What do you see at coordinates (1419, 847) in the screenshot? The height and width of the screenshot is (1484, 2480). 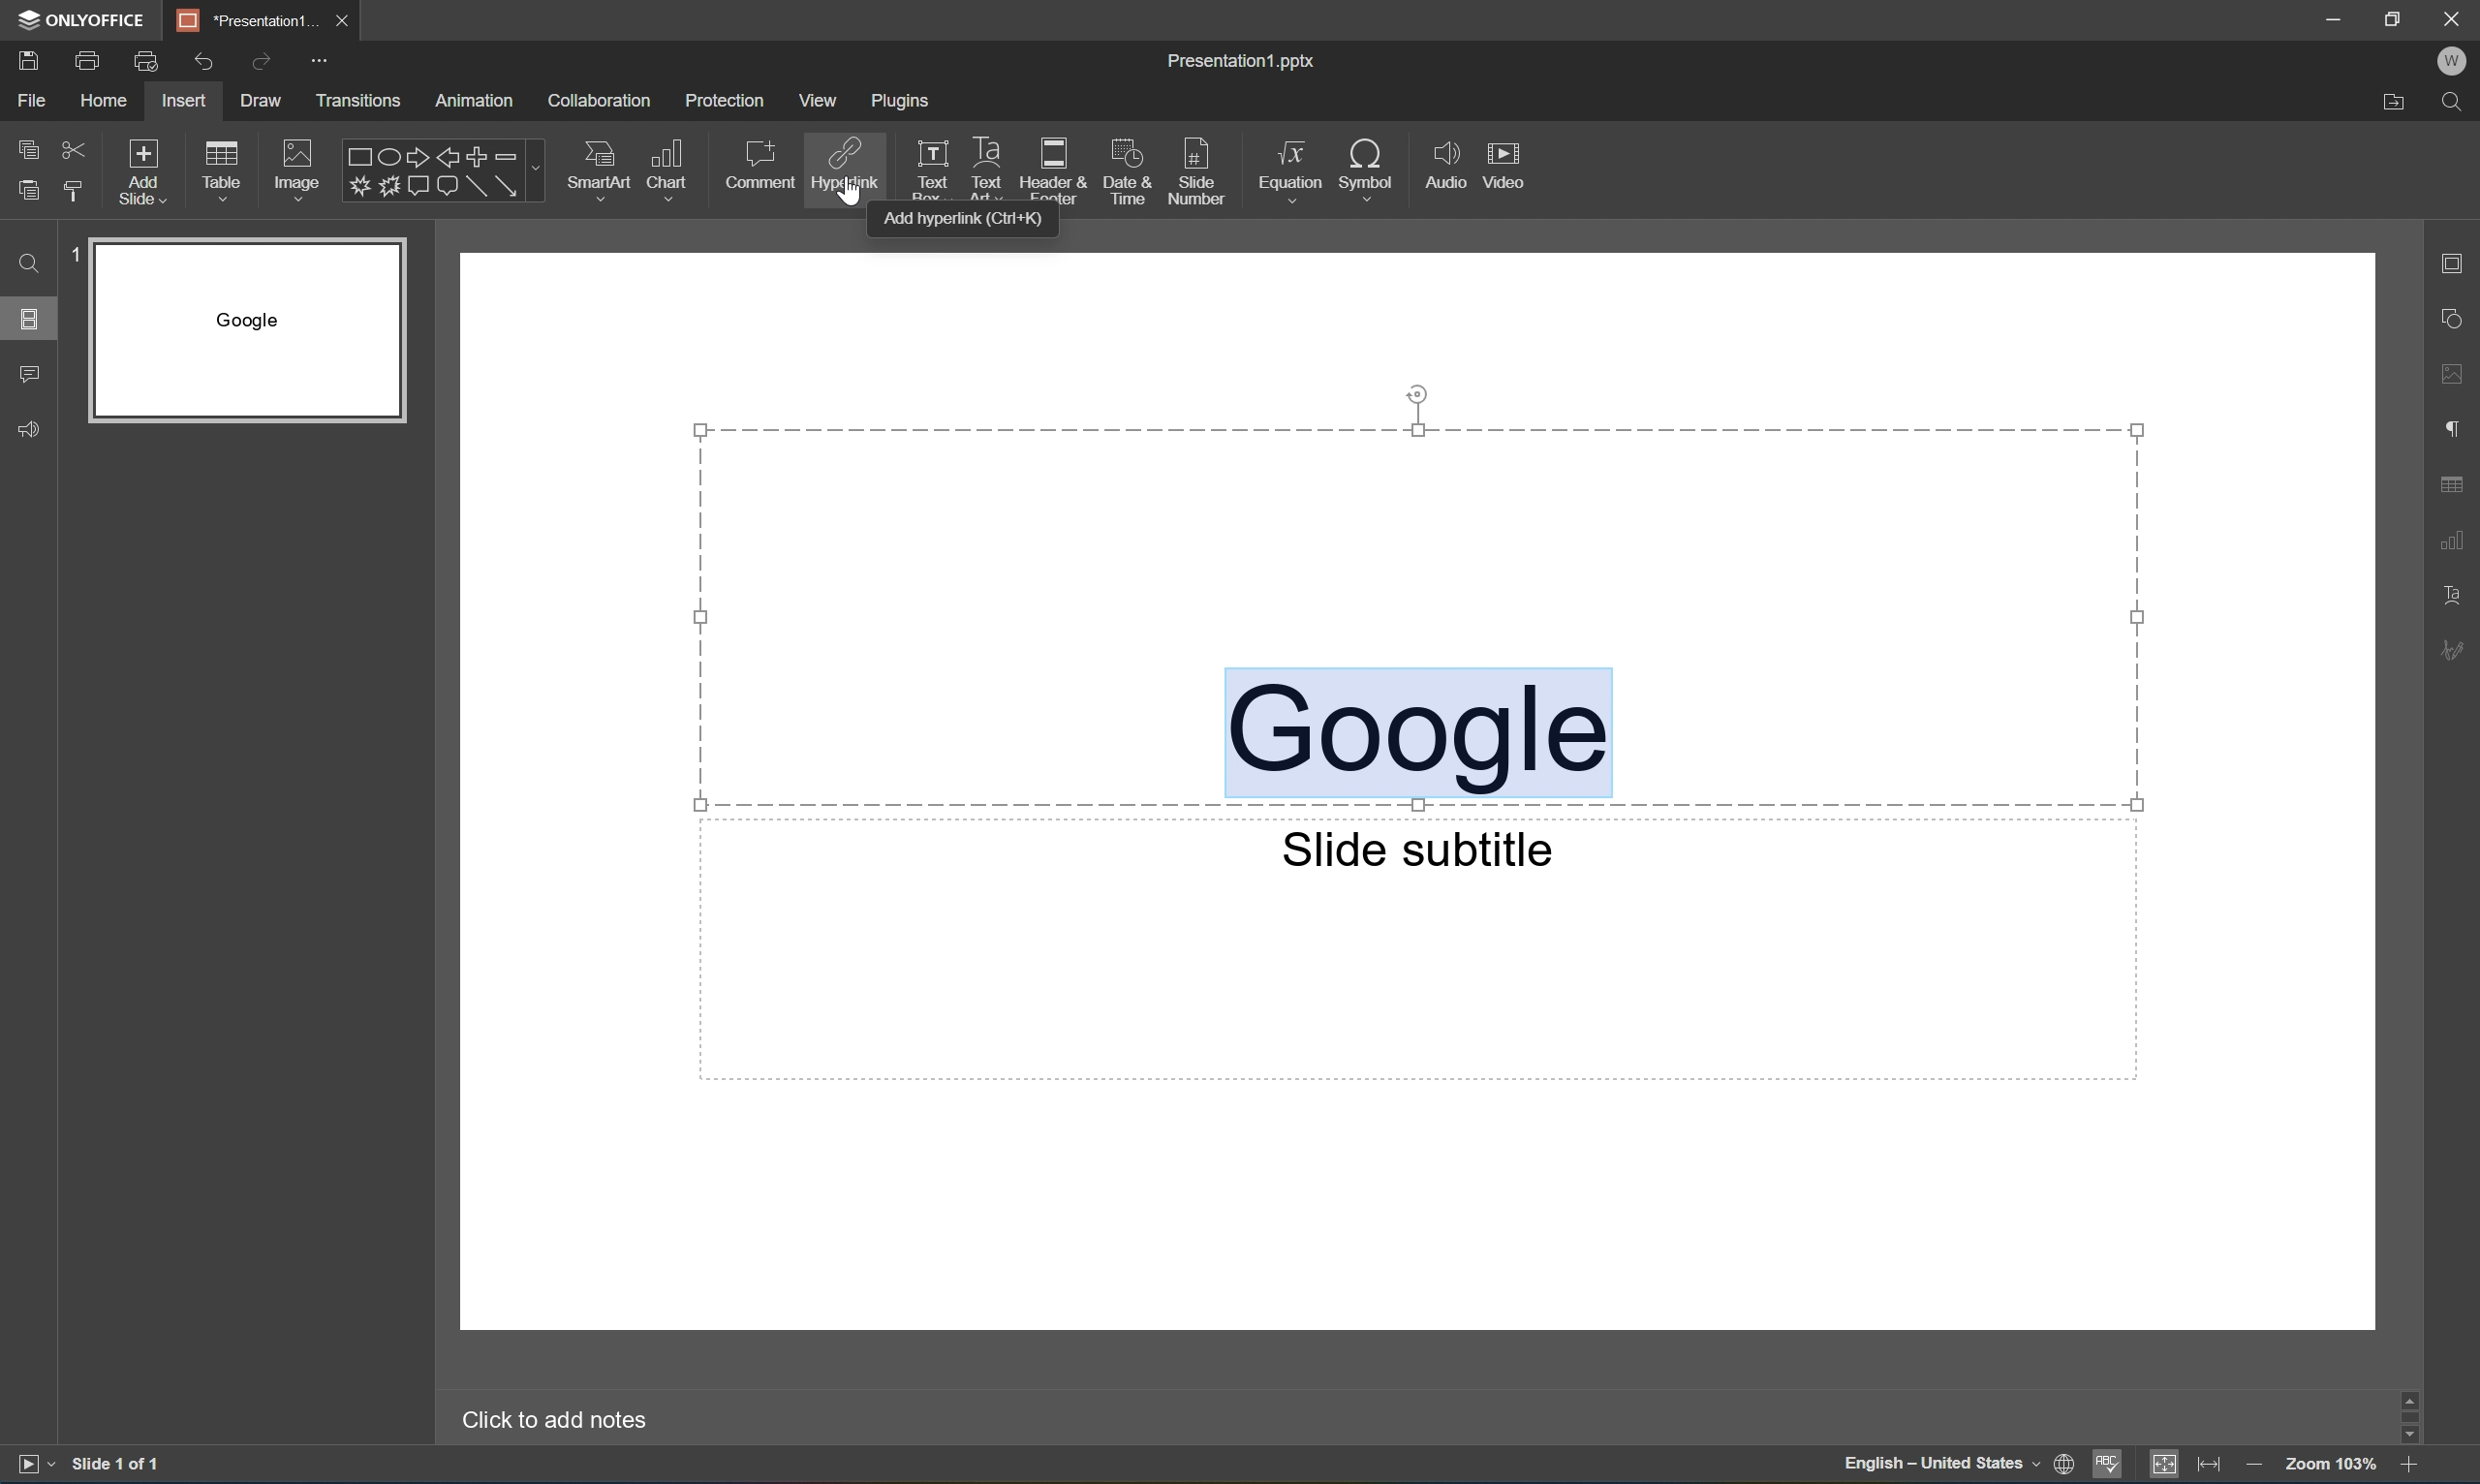 I see `Slide subtitle` at bounding box center [1419, 847].